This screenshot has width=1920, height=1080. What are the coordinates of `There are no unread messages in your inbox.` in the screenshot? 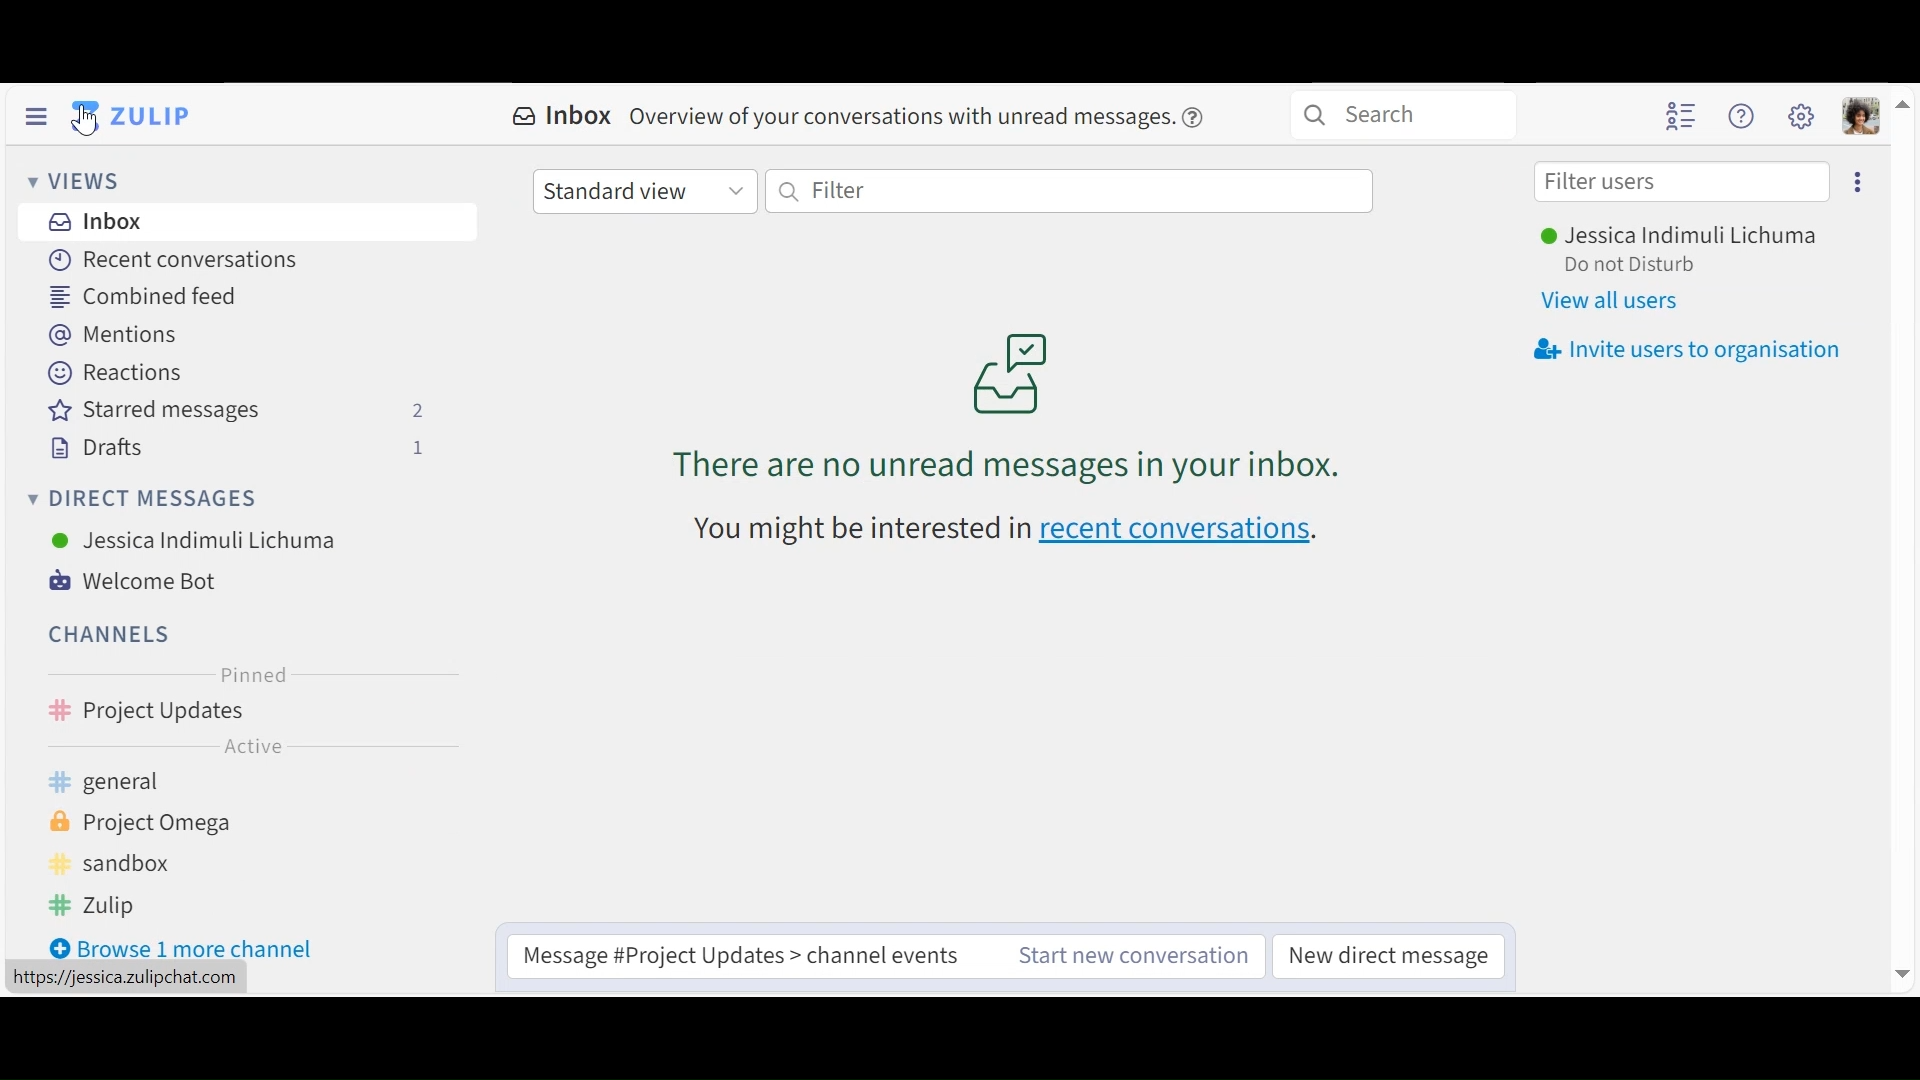 It's located at (1010, 462).